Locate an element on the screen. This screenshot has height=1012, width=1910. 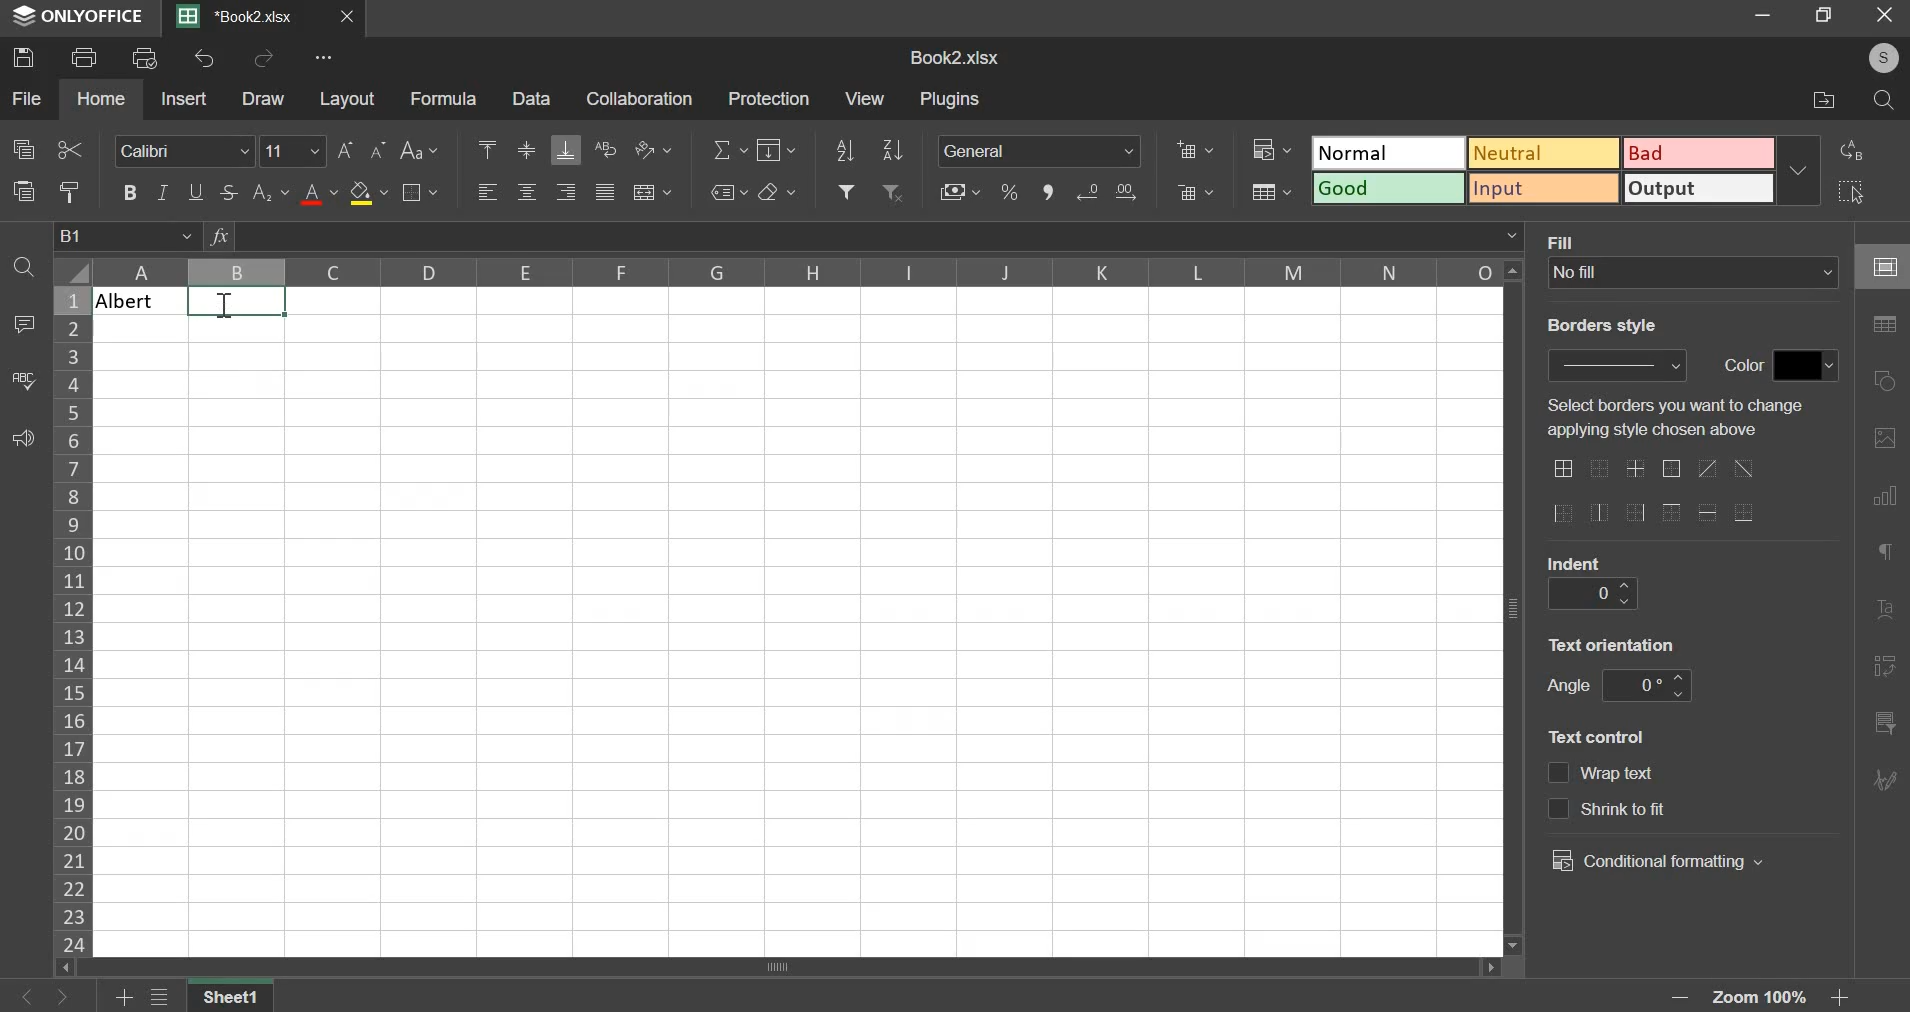
scroll bar is located at coordinates (783, 970).